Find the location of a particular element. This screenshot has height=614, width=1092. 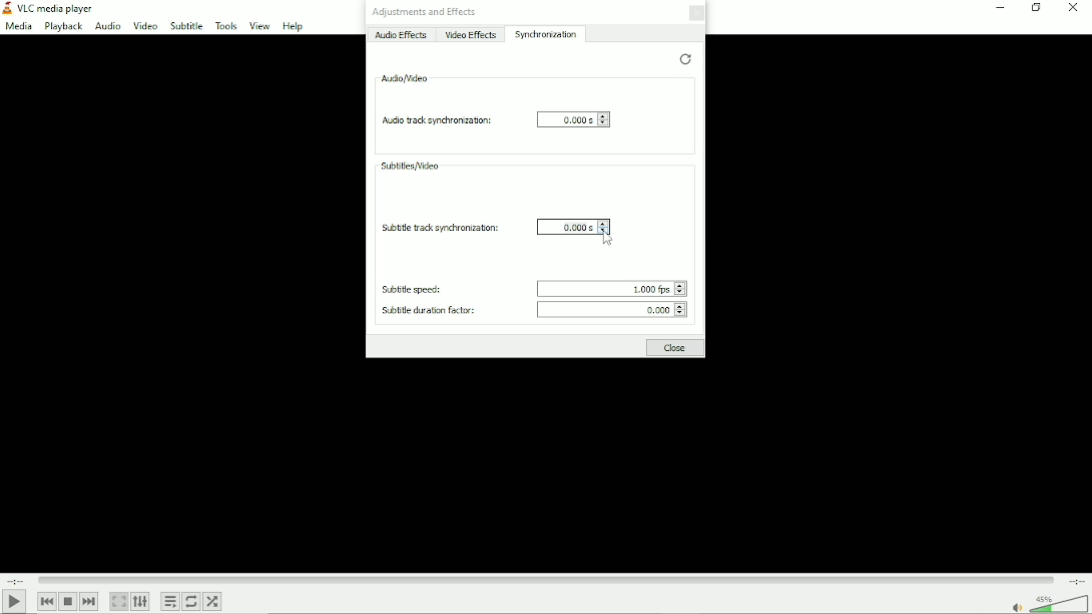

Next is located at coordinates (90, 602).